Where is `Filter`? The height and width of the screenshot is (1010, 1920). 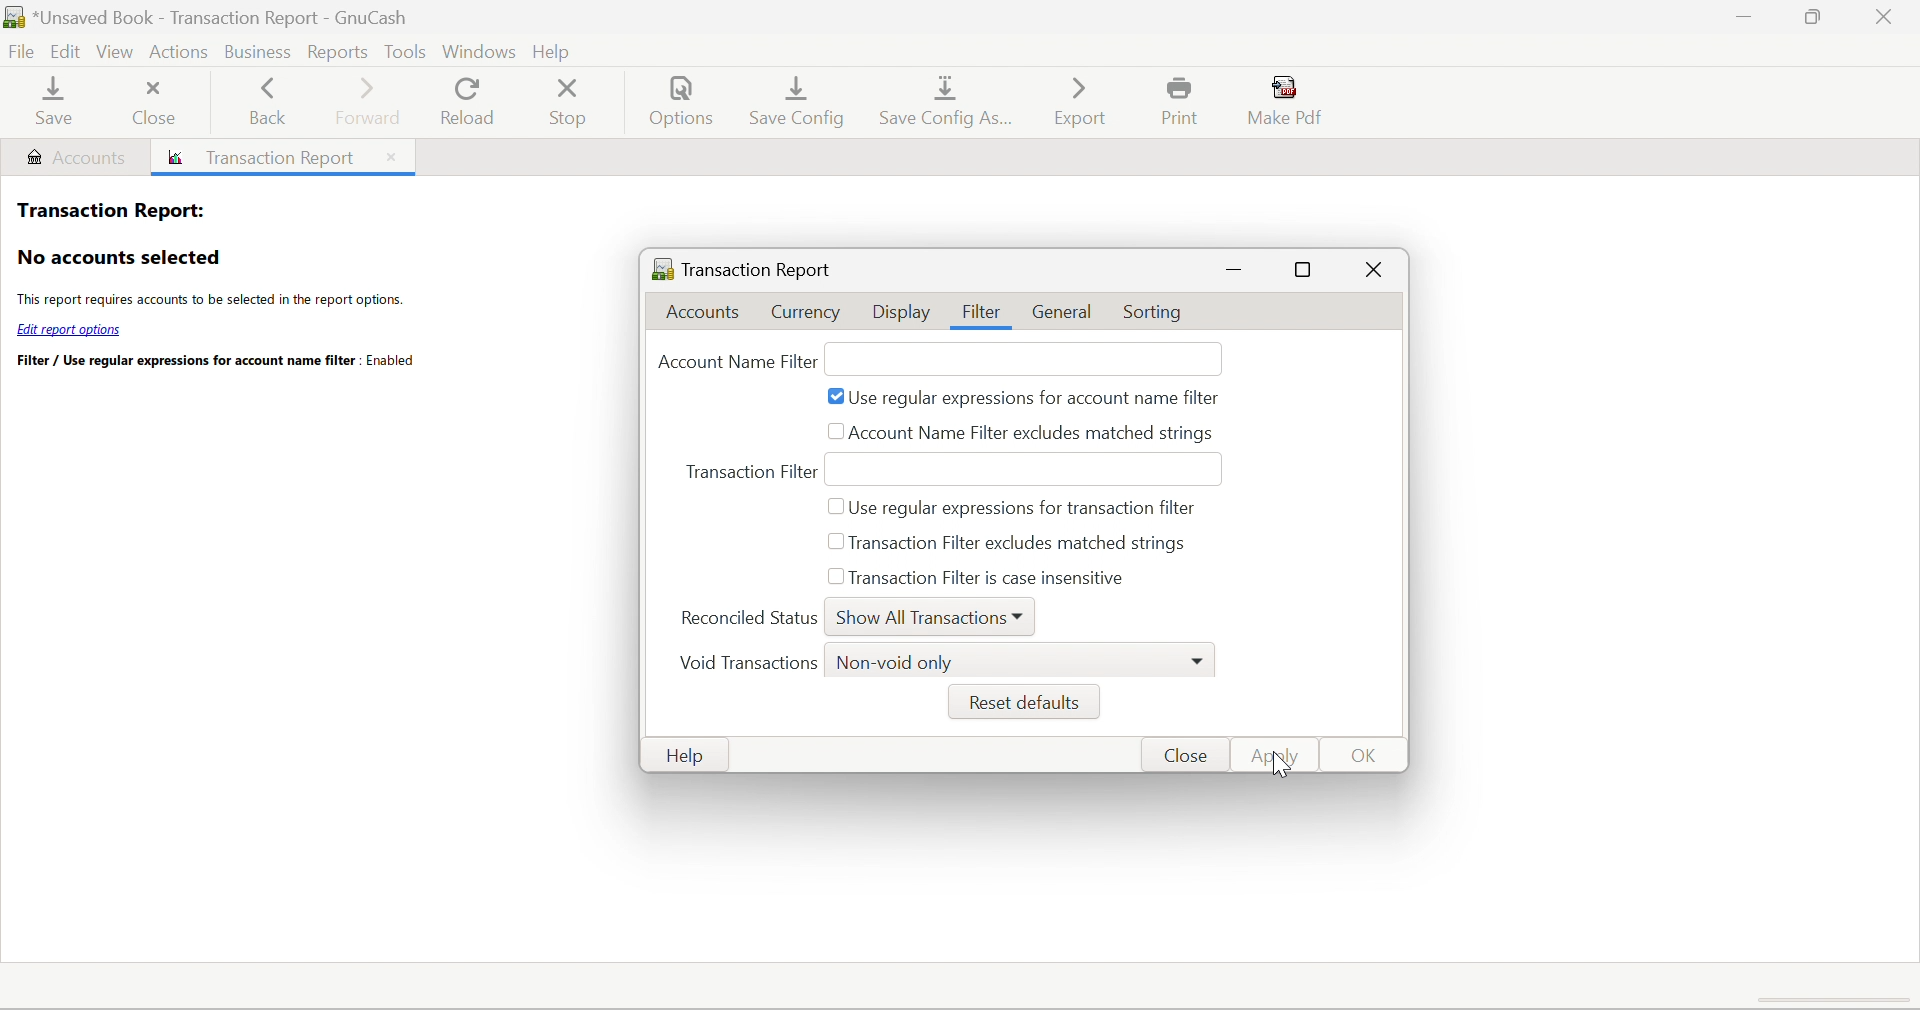 Filter is located at coordinates (982, 312).